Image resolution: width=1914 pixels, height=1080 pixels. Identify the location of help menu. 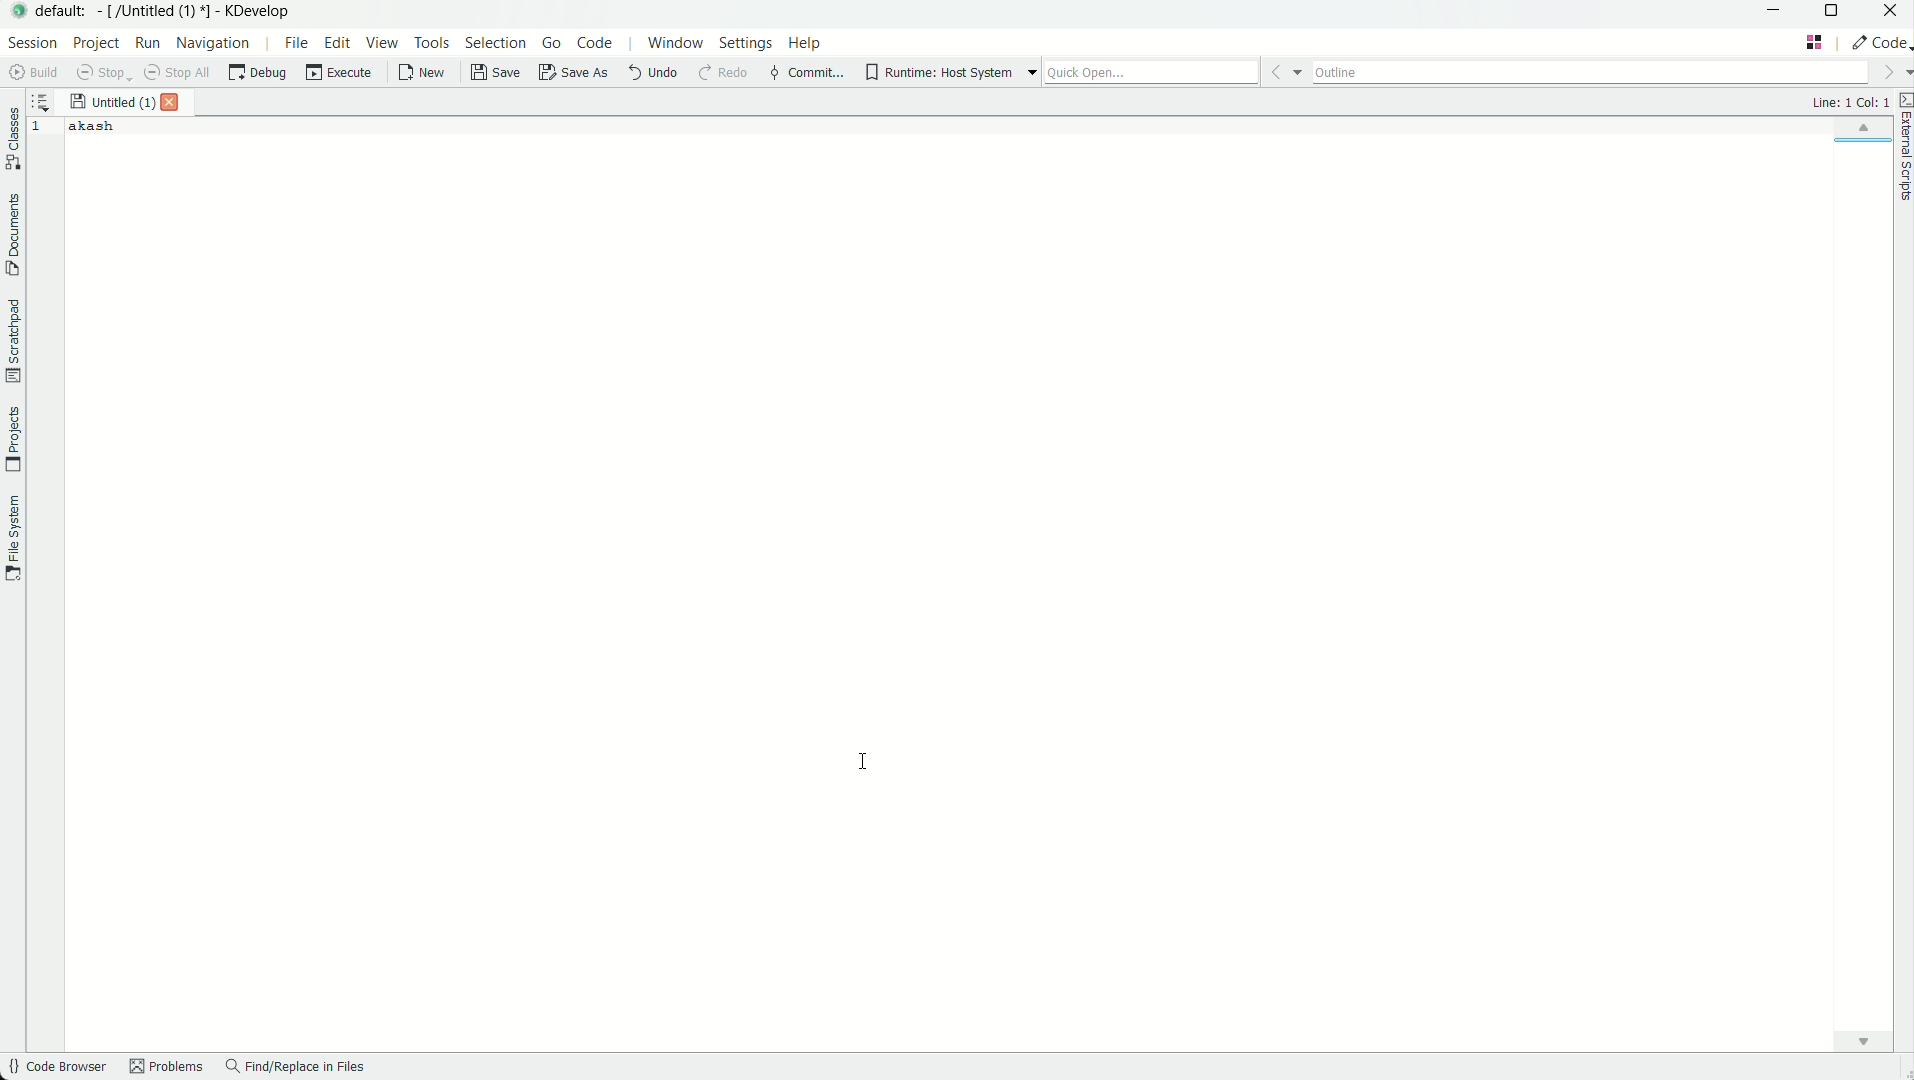
(807, 45).